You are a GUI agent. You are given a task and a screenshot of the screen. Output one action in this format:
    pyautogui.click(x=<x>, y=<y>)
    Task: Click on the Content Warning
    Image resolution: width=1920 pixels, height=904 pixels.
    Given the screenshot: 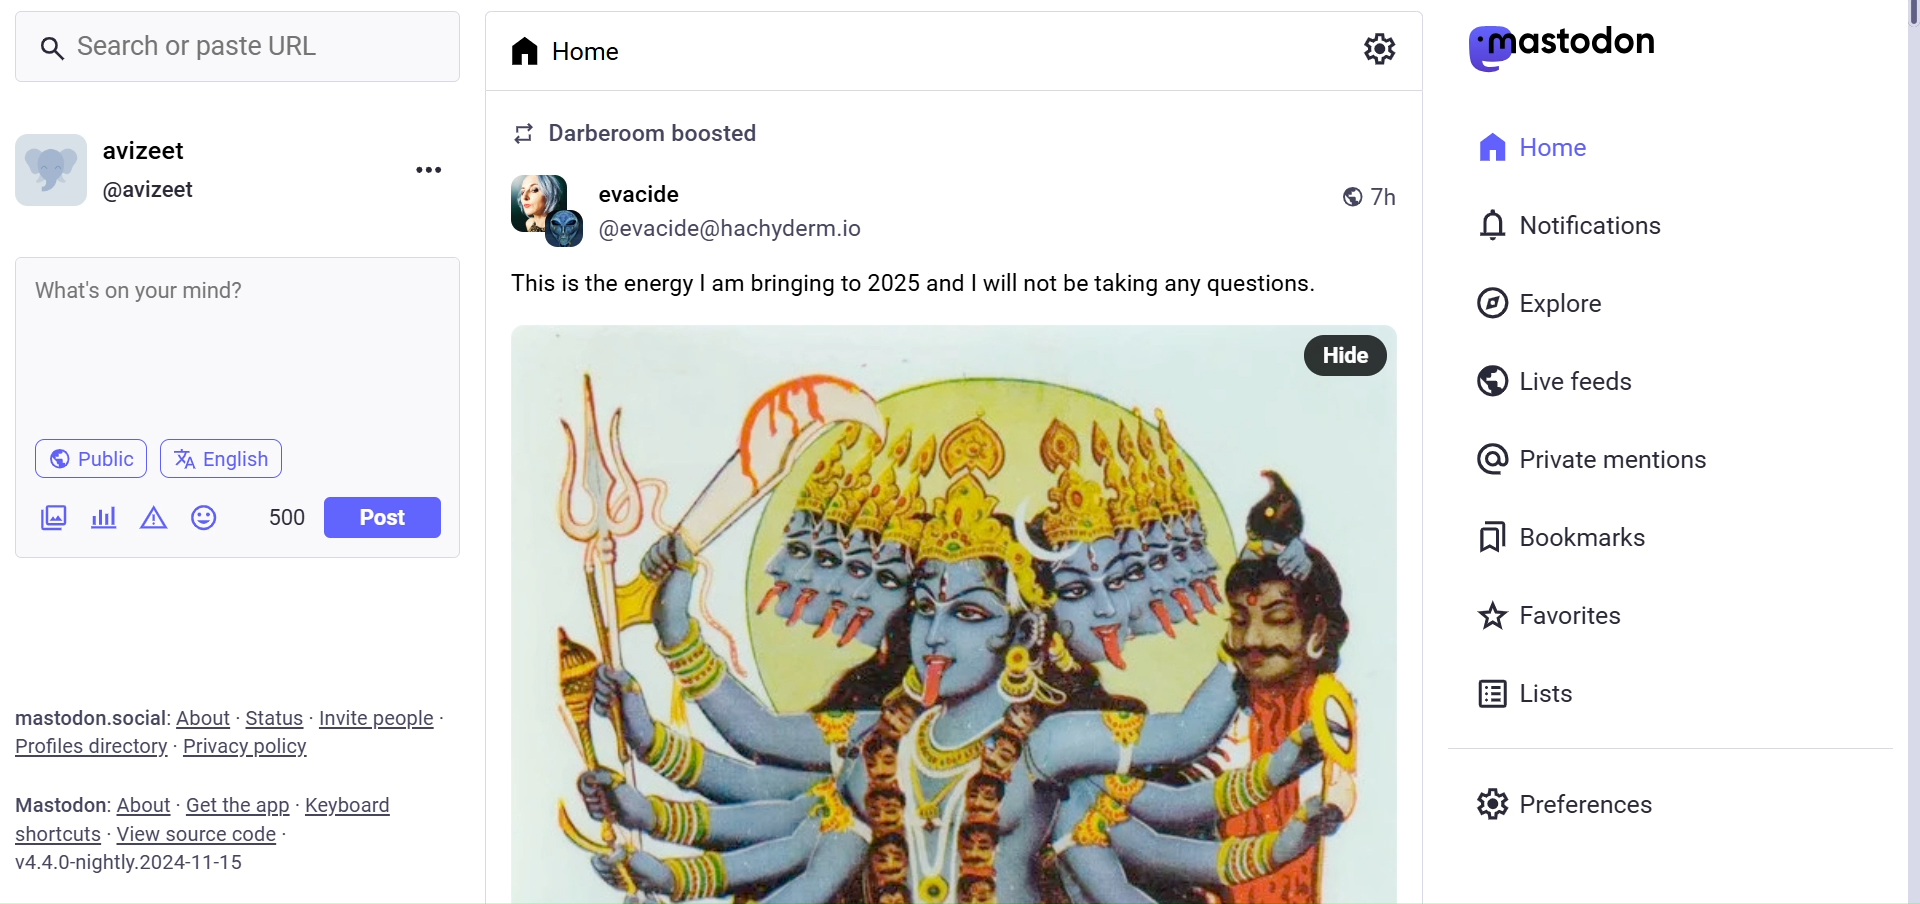 What is the action you would take?
    pyautogui.click(x=157, y=518)
    